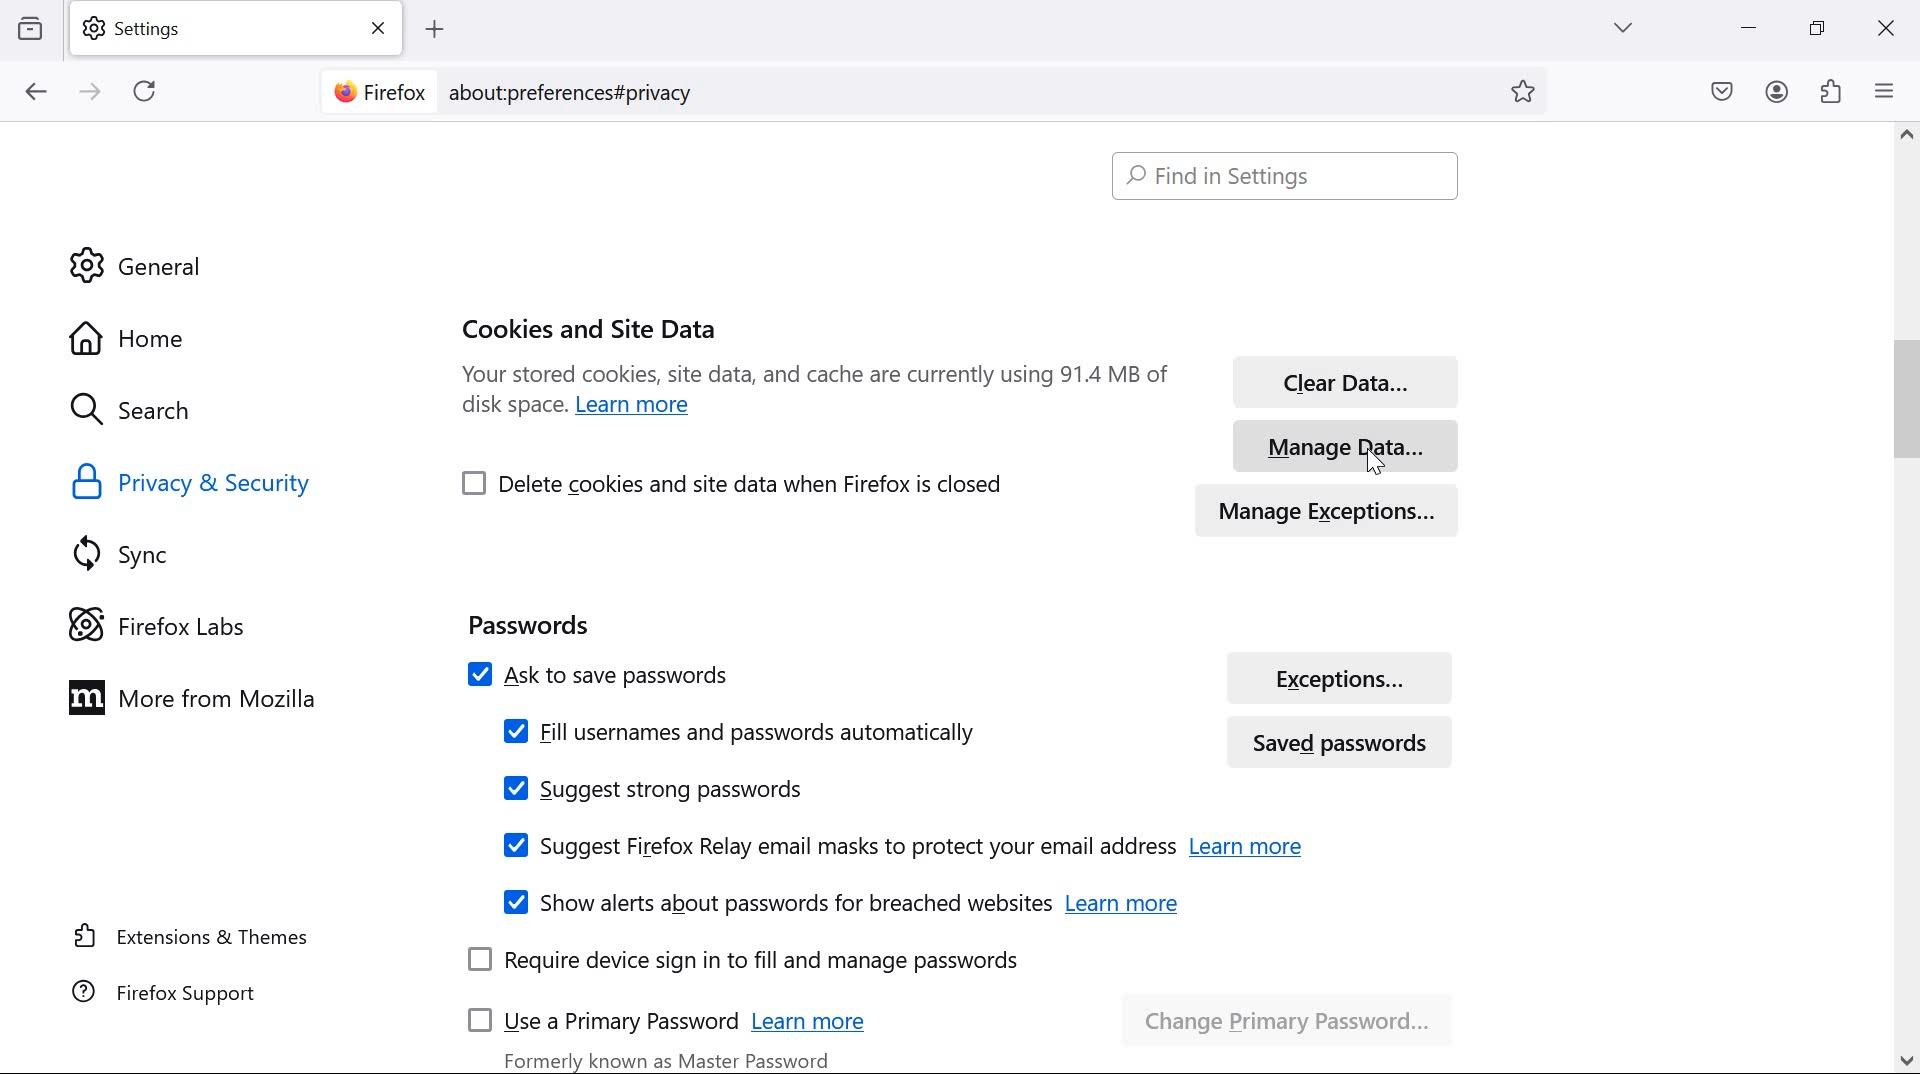 This screenshot has height=1074, width=1920. Describe the element at coordinates (1530, 92) in the screenshot. I see `bookmark this page` at that location.